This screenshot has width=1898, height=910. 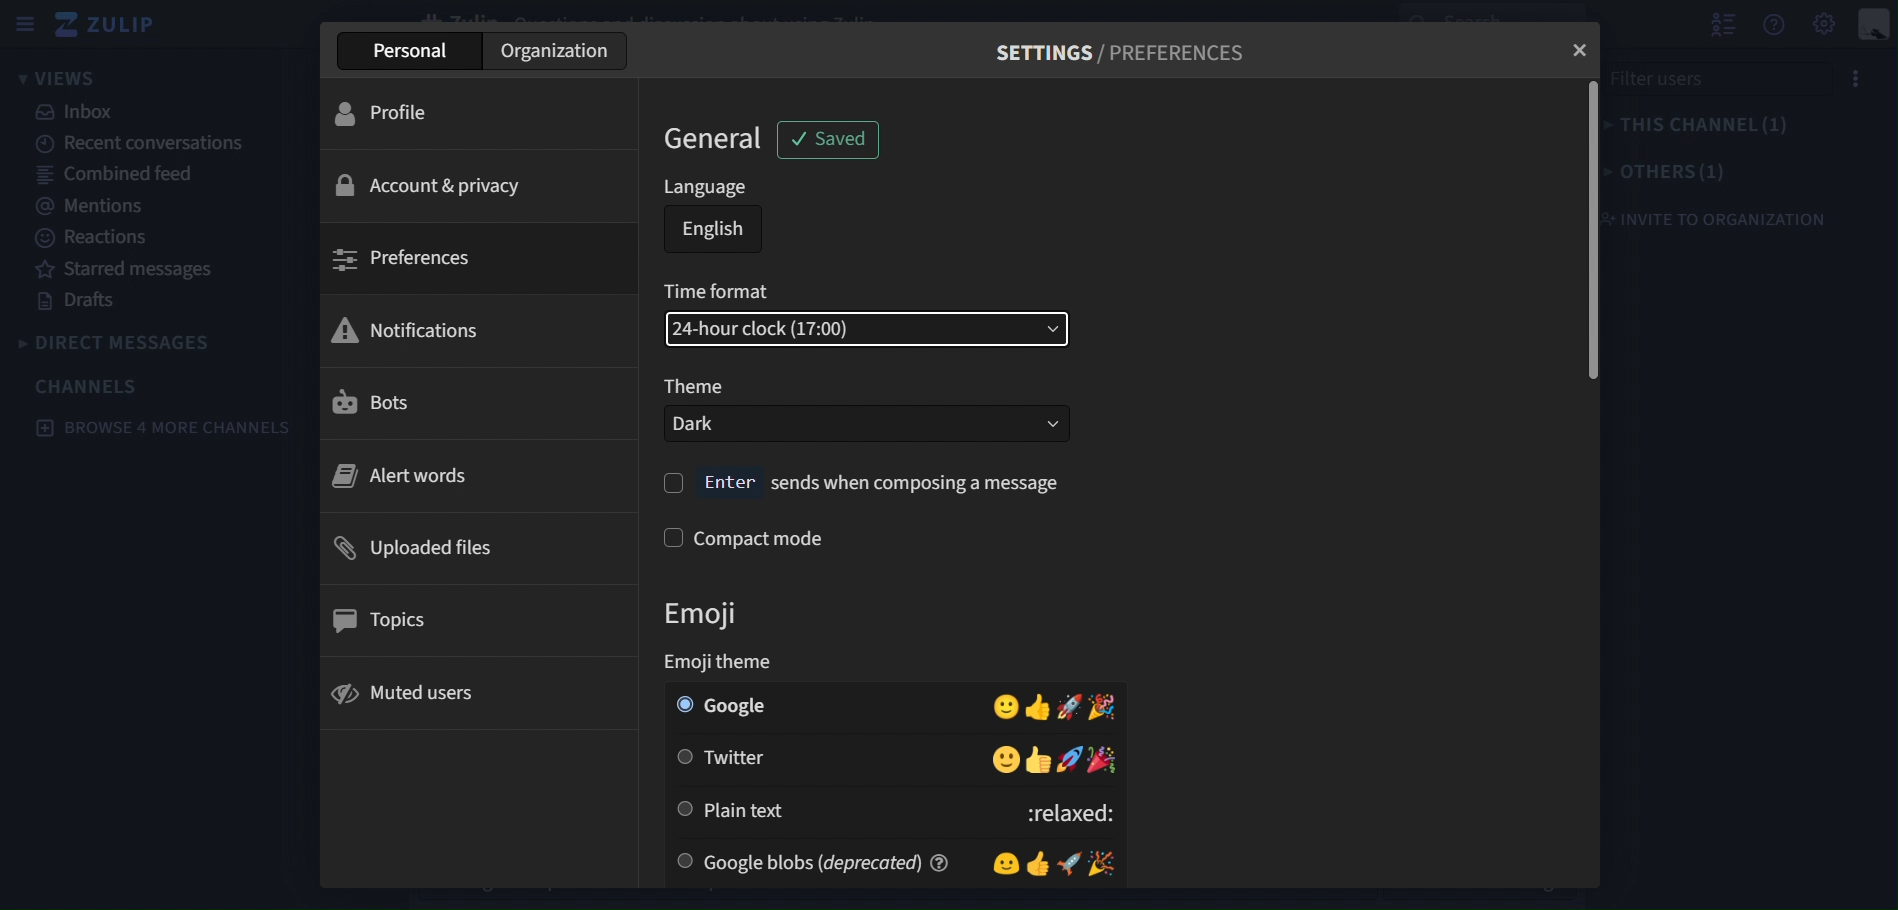 What do you see at coordinates (709, 229) in the screenshot?
I see `english` at bounding box center [709, 229].